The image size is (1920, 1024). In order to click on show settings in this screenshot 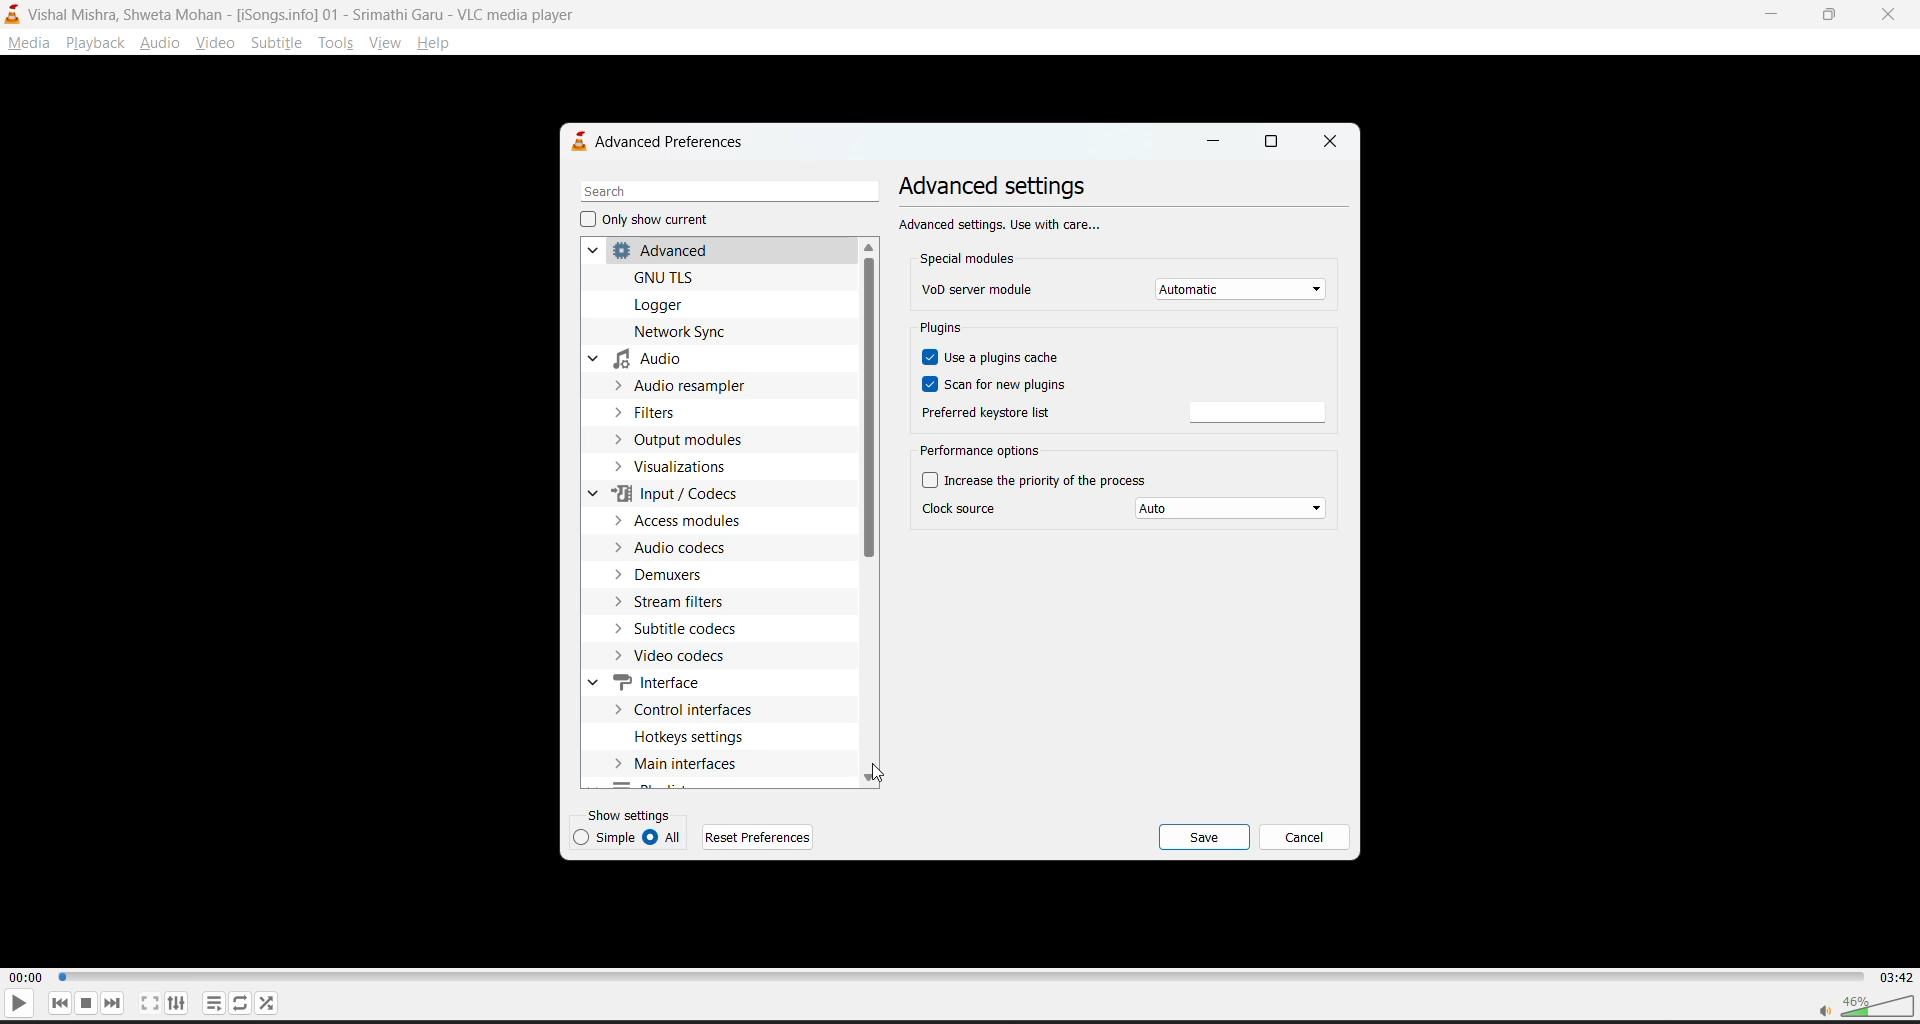, I will do `click(628, 816)`.